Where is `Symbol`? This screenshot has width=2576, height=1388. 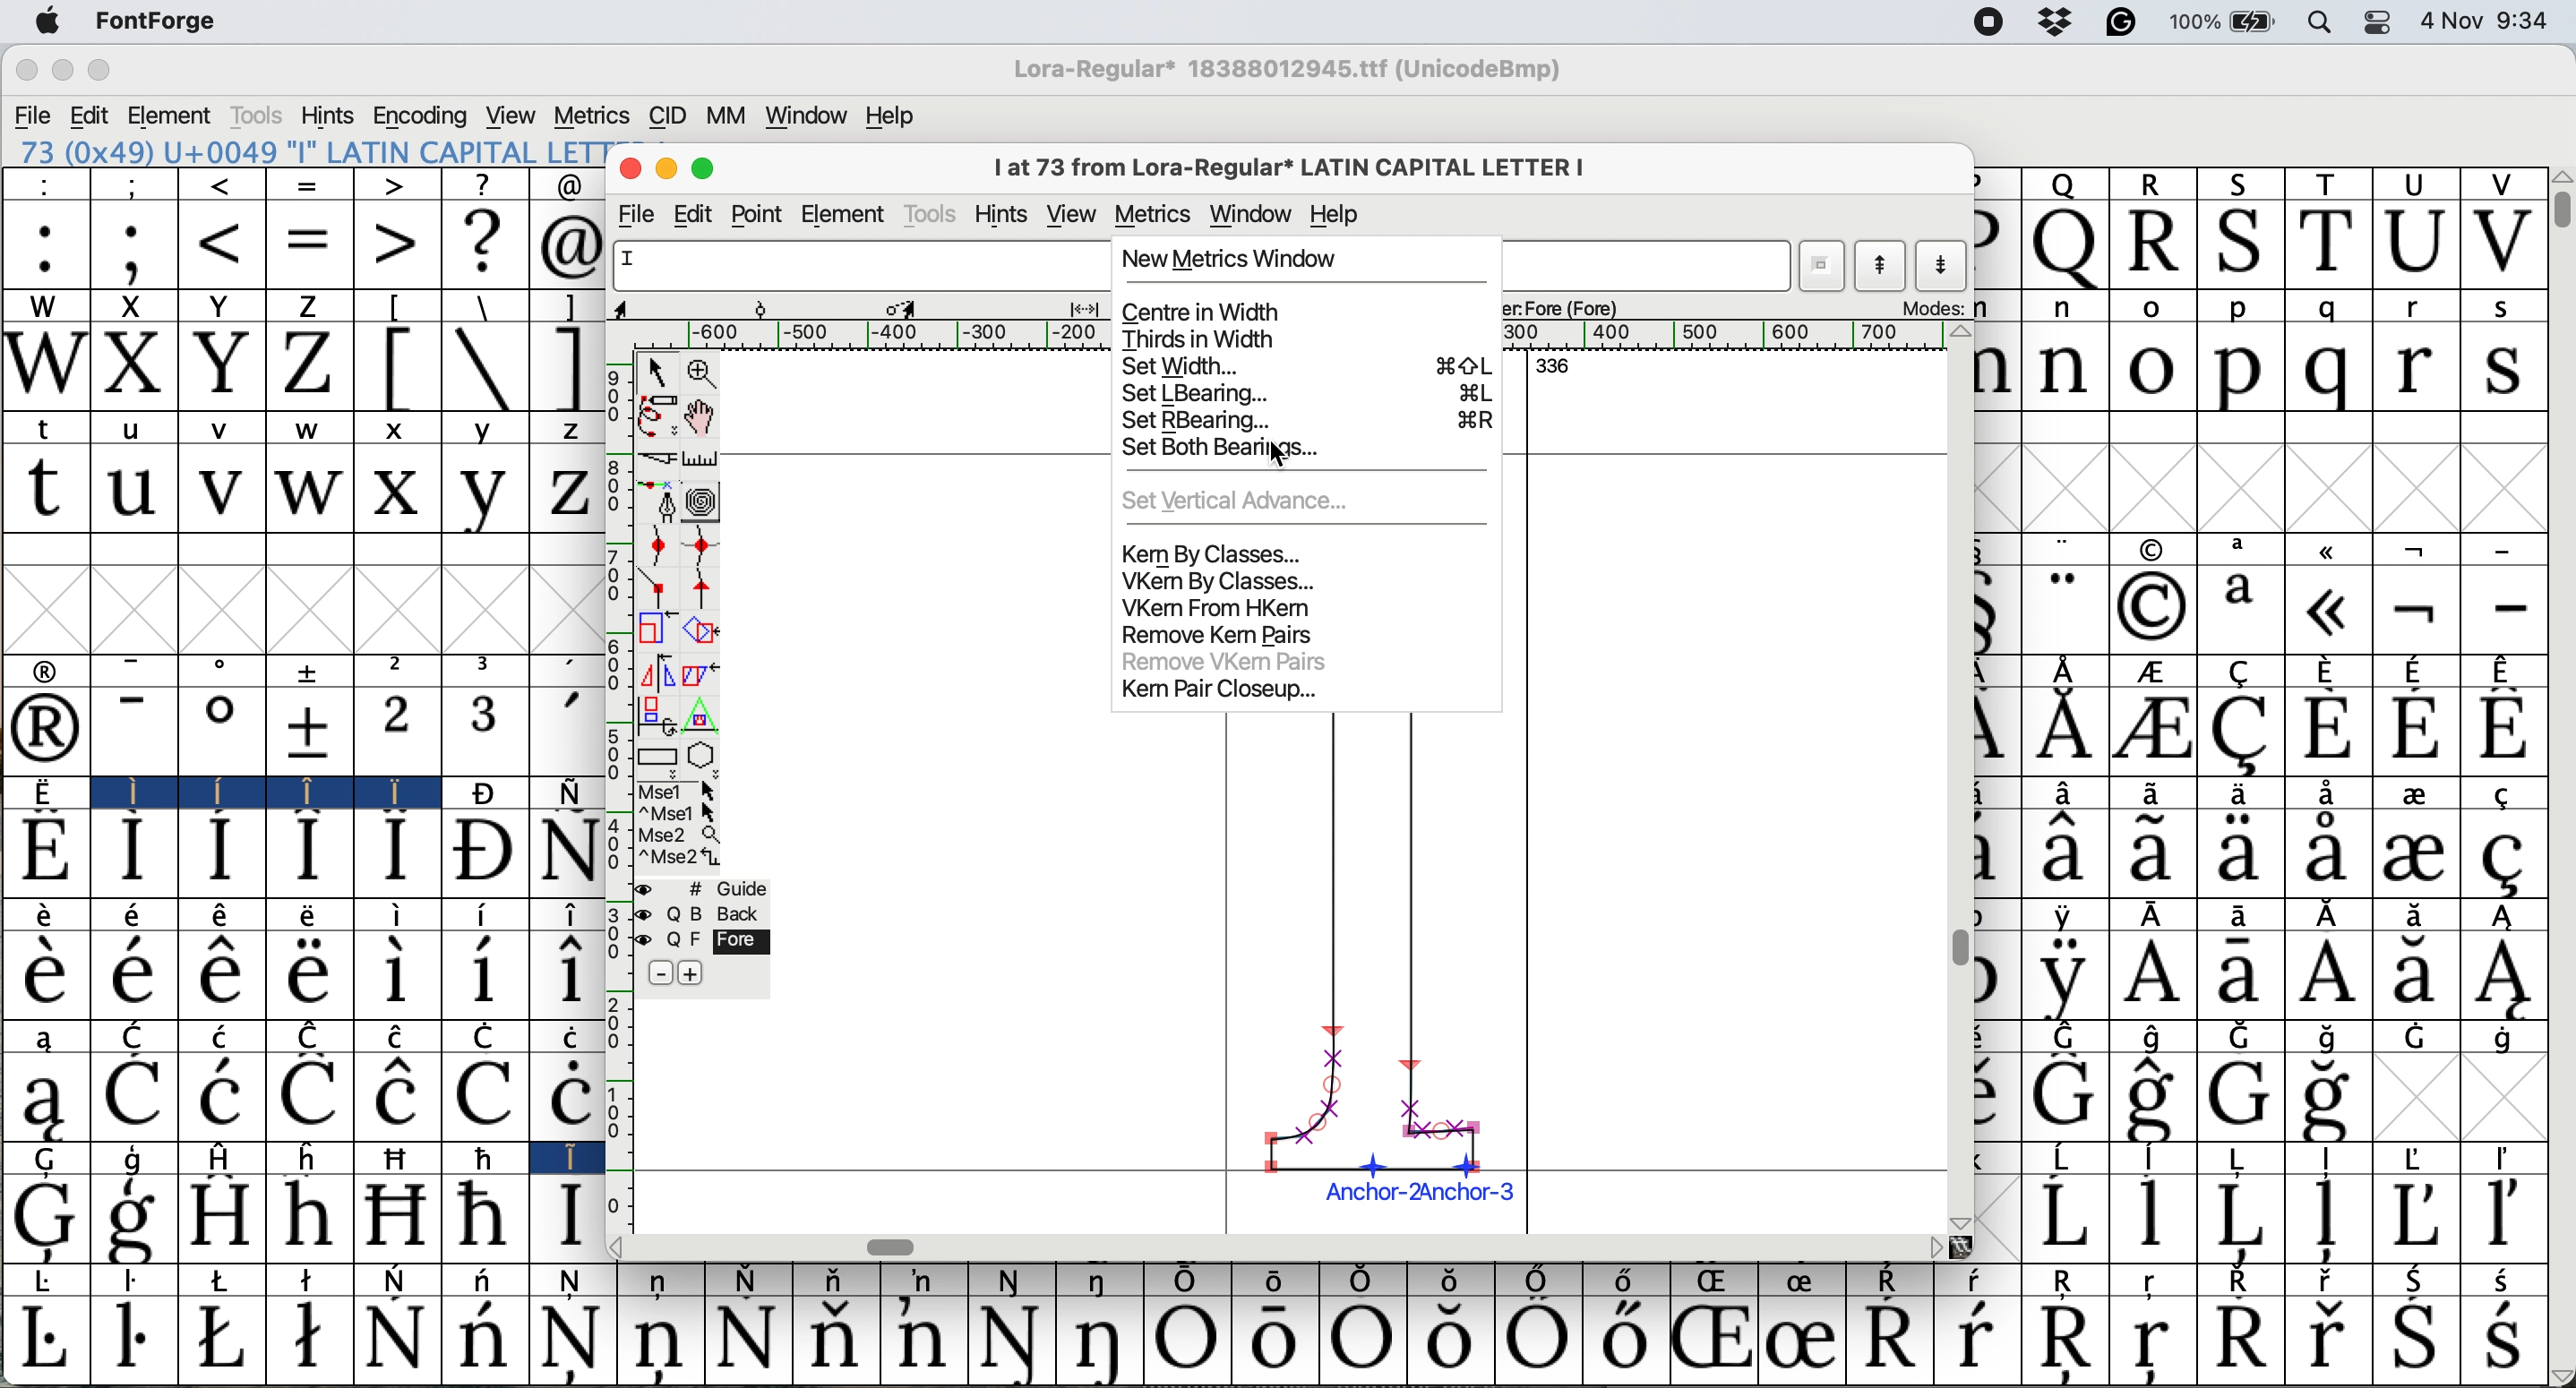
Symbol is located at coordinates (1710, 1341).